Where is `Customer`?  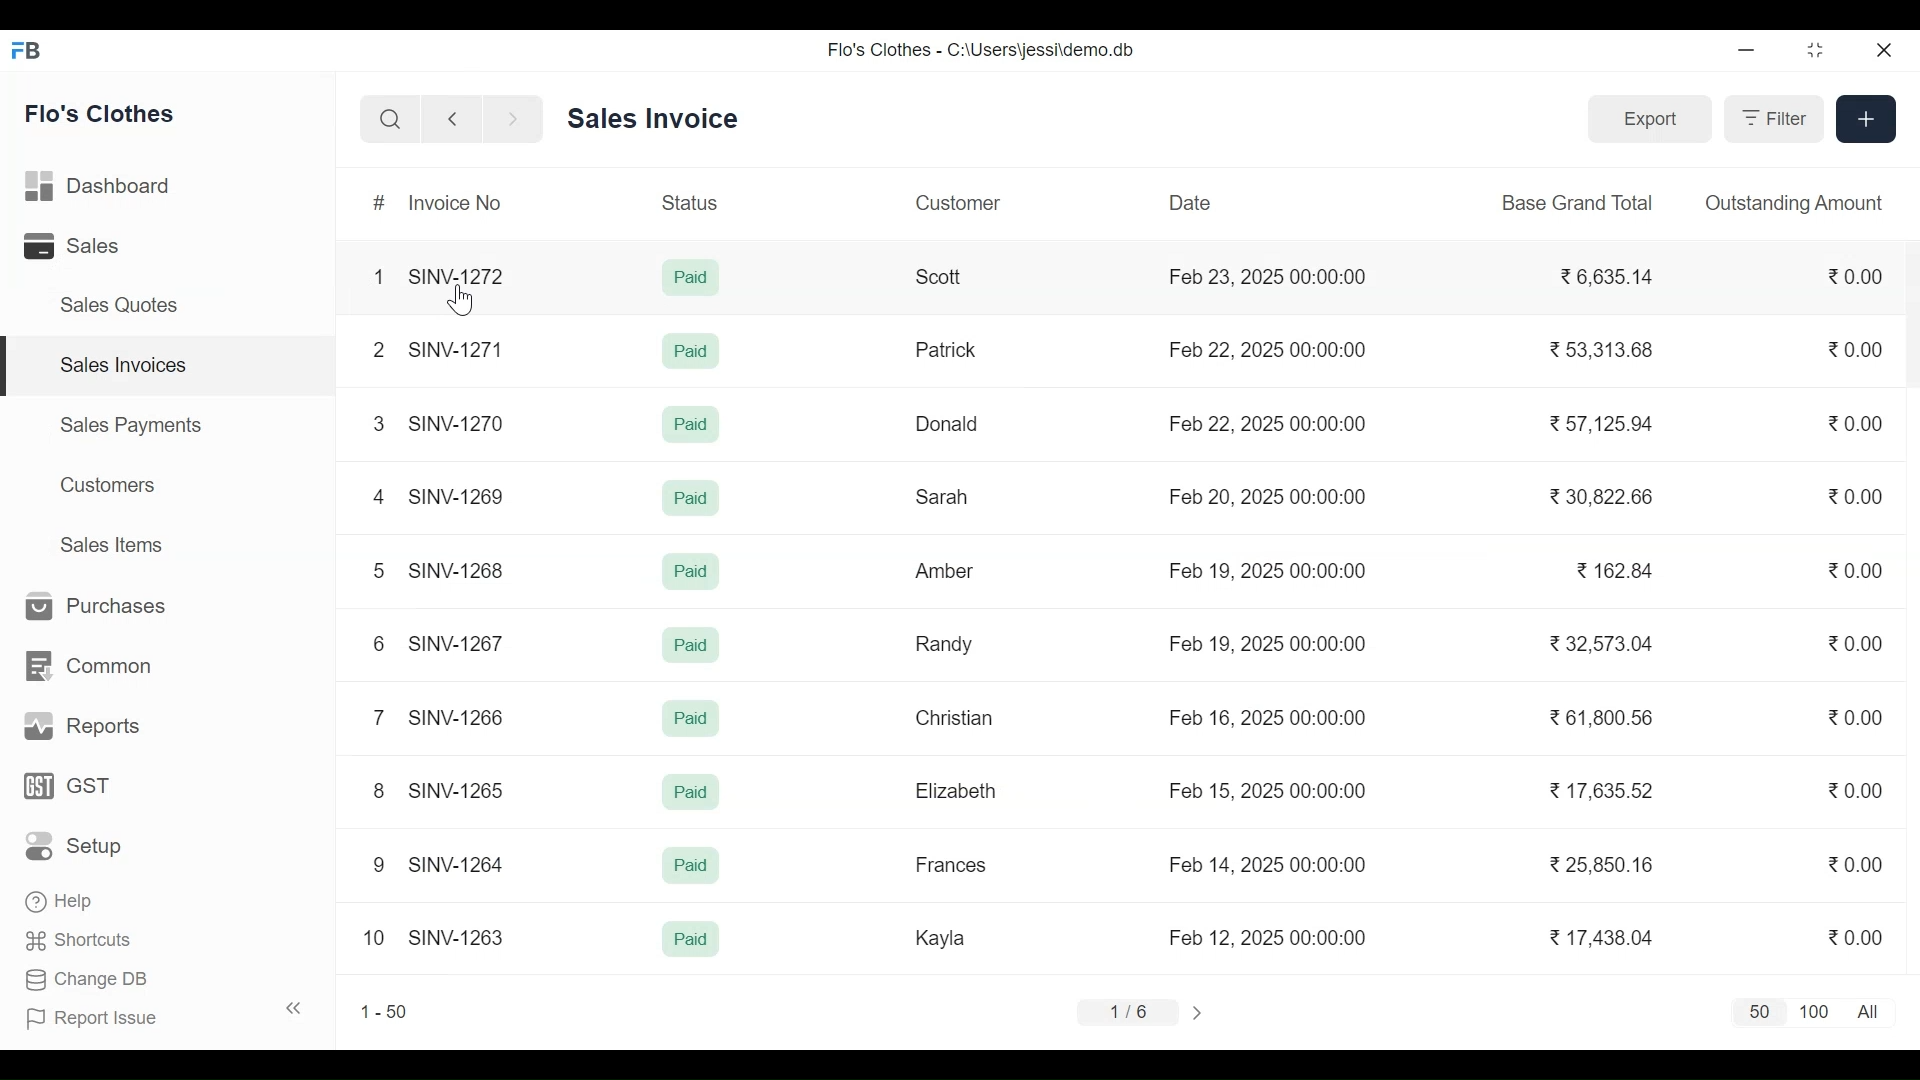 Customer is located at coordinates (960, 204).